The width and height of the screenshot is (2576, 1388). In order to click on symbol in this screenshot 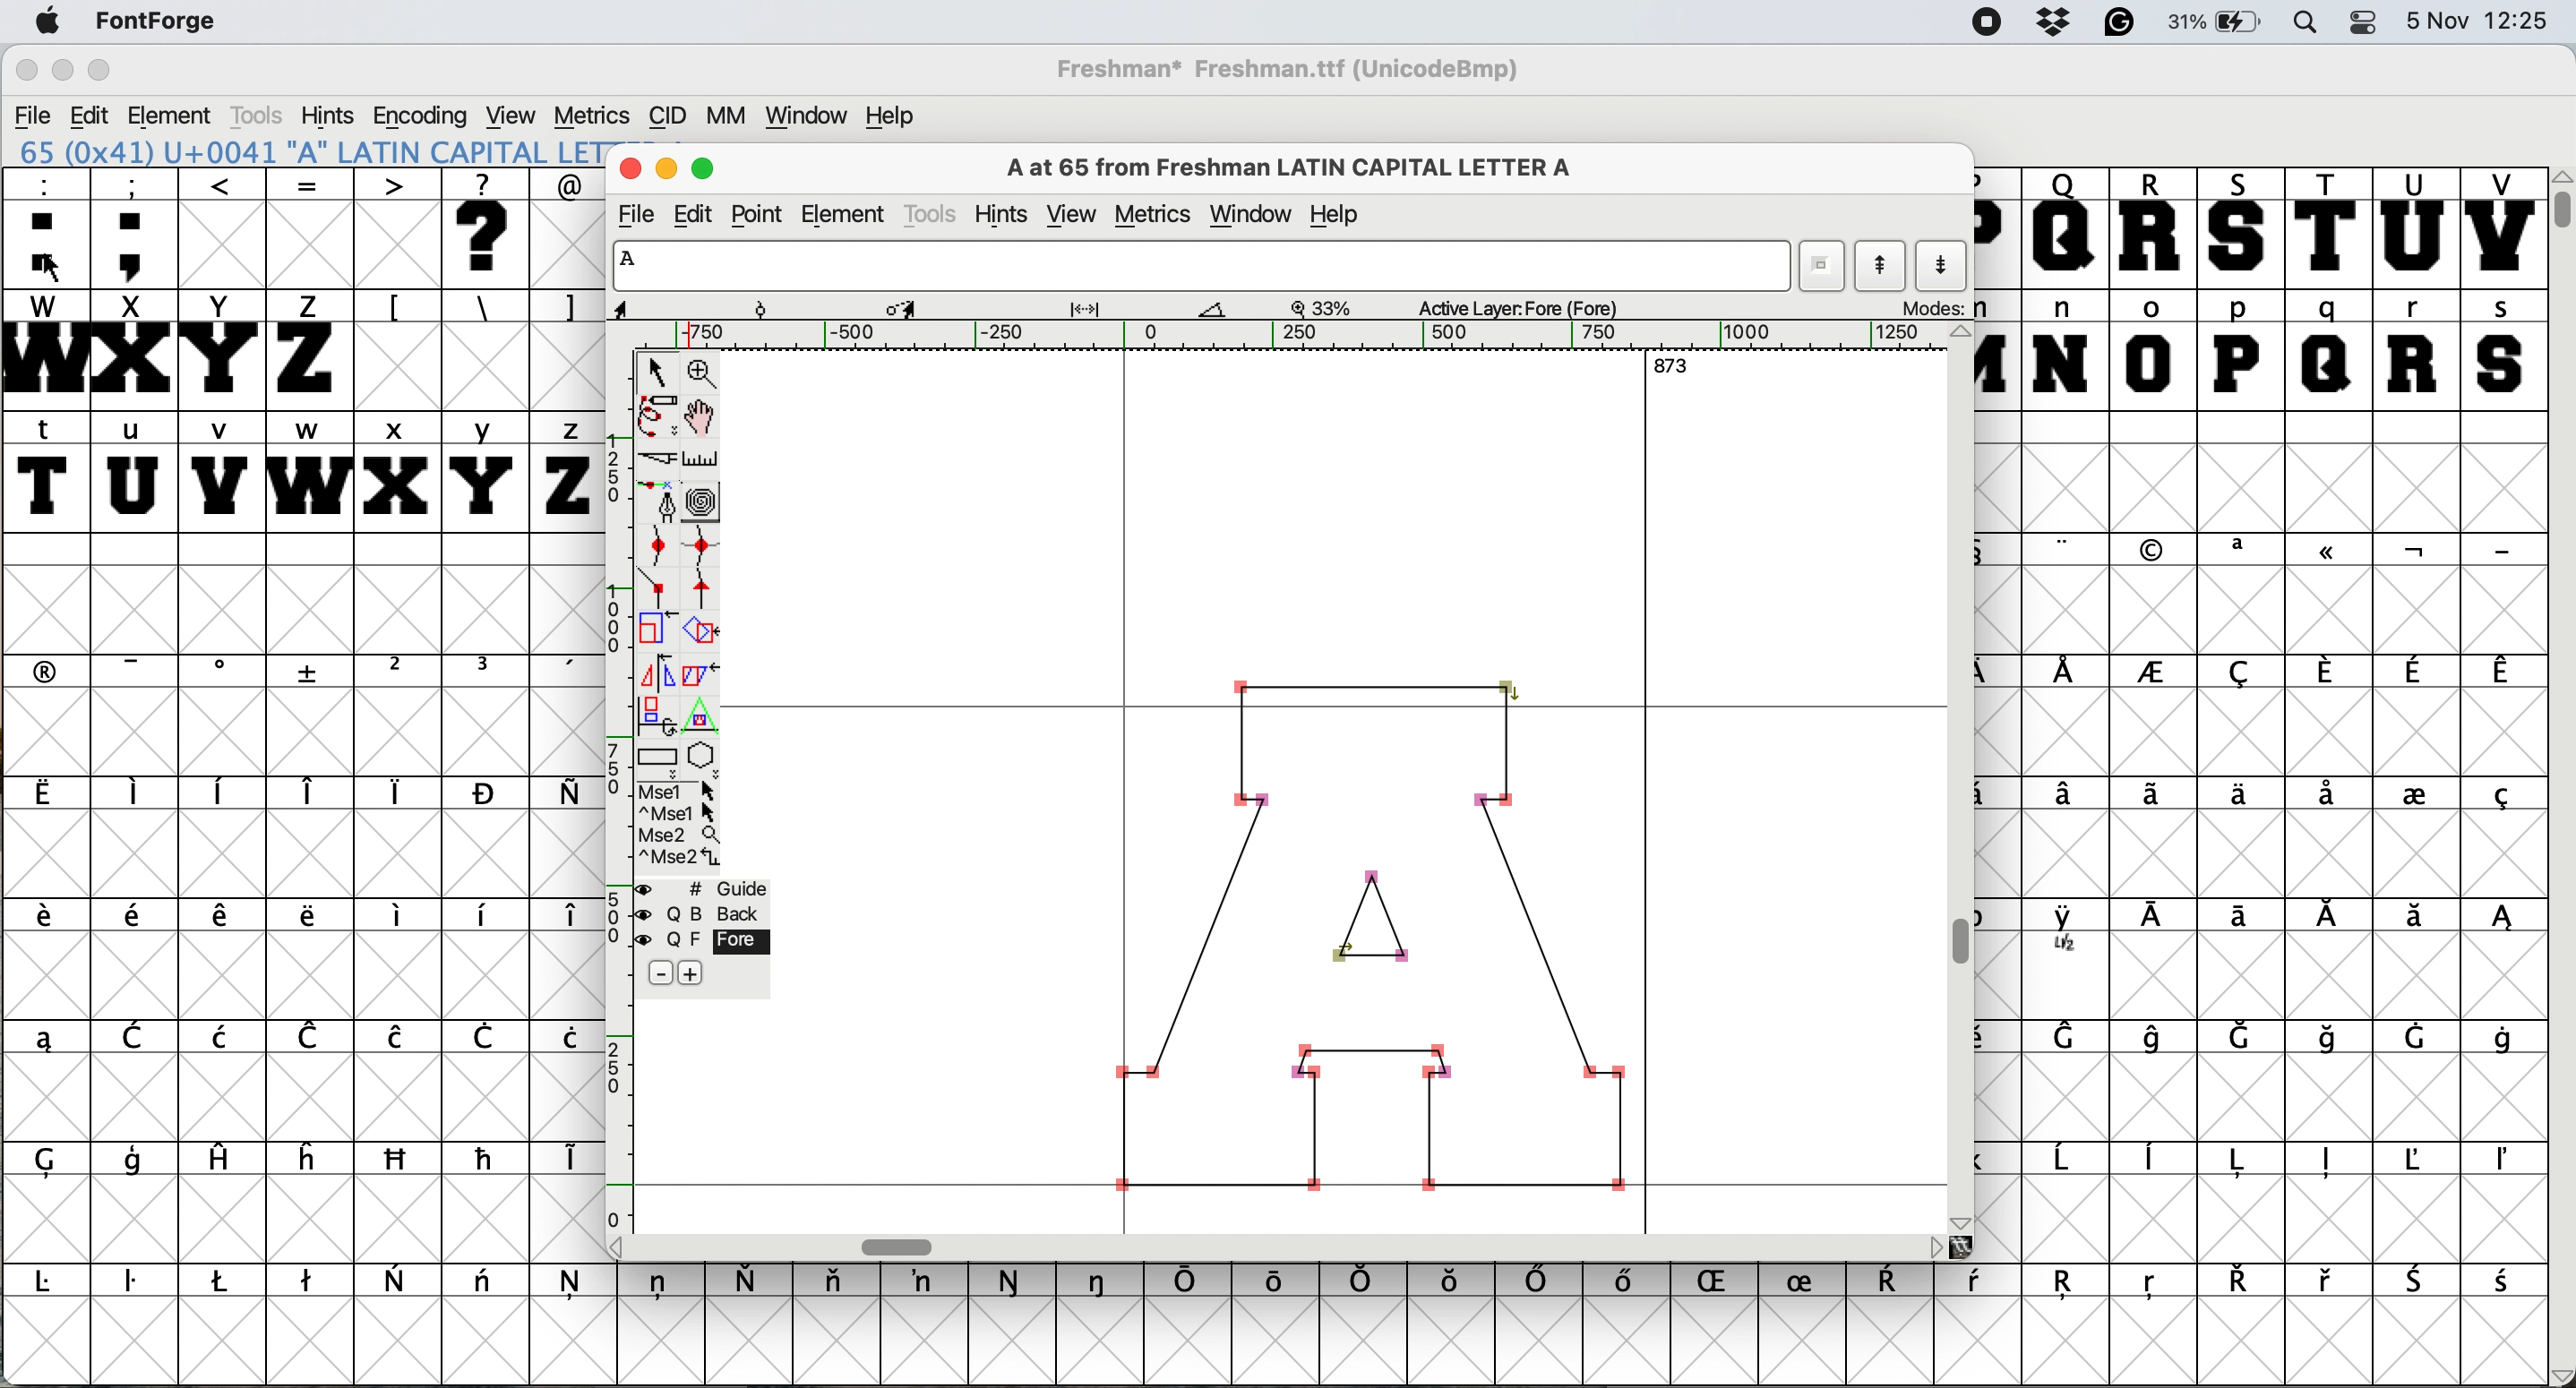, I will do `click(564, 919)`.